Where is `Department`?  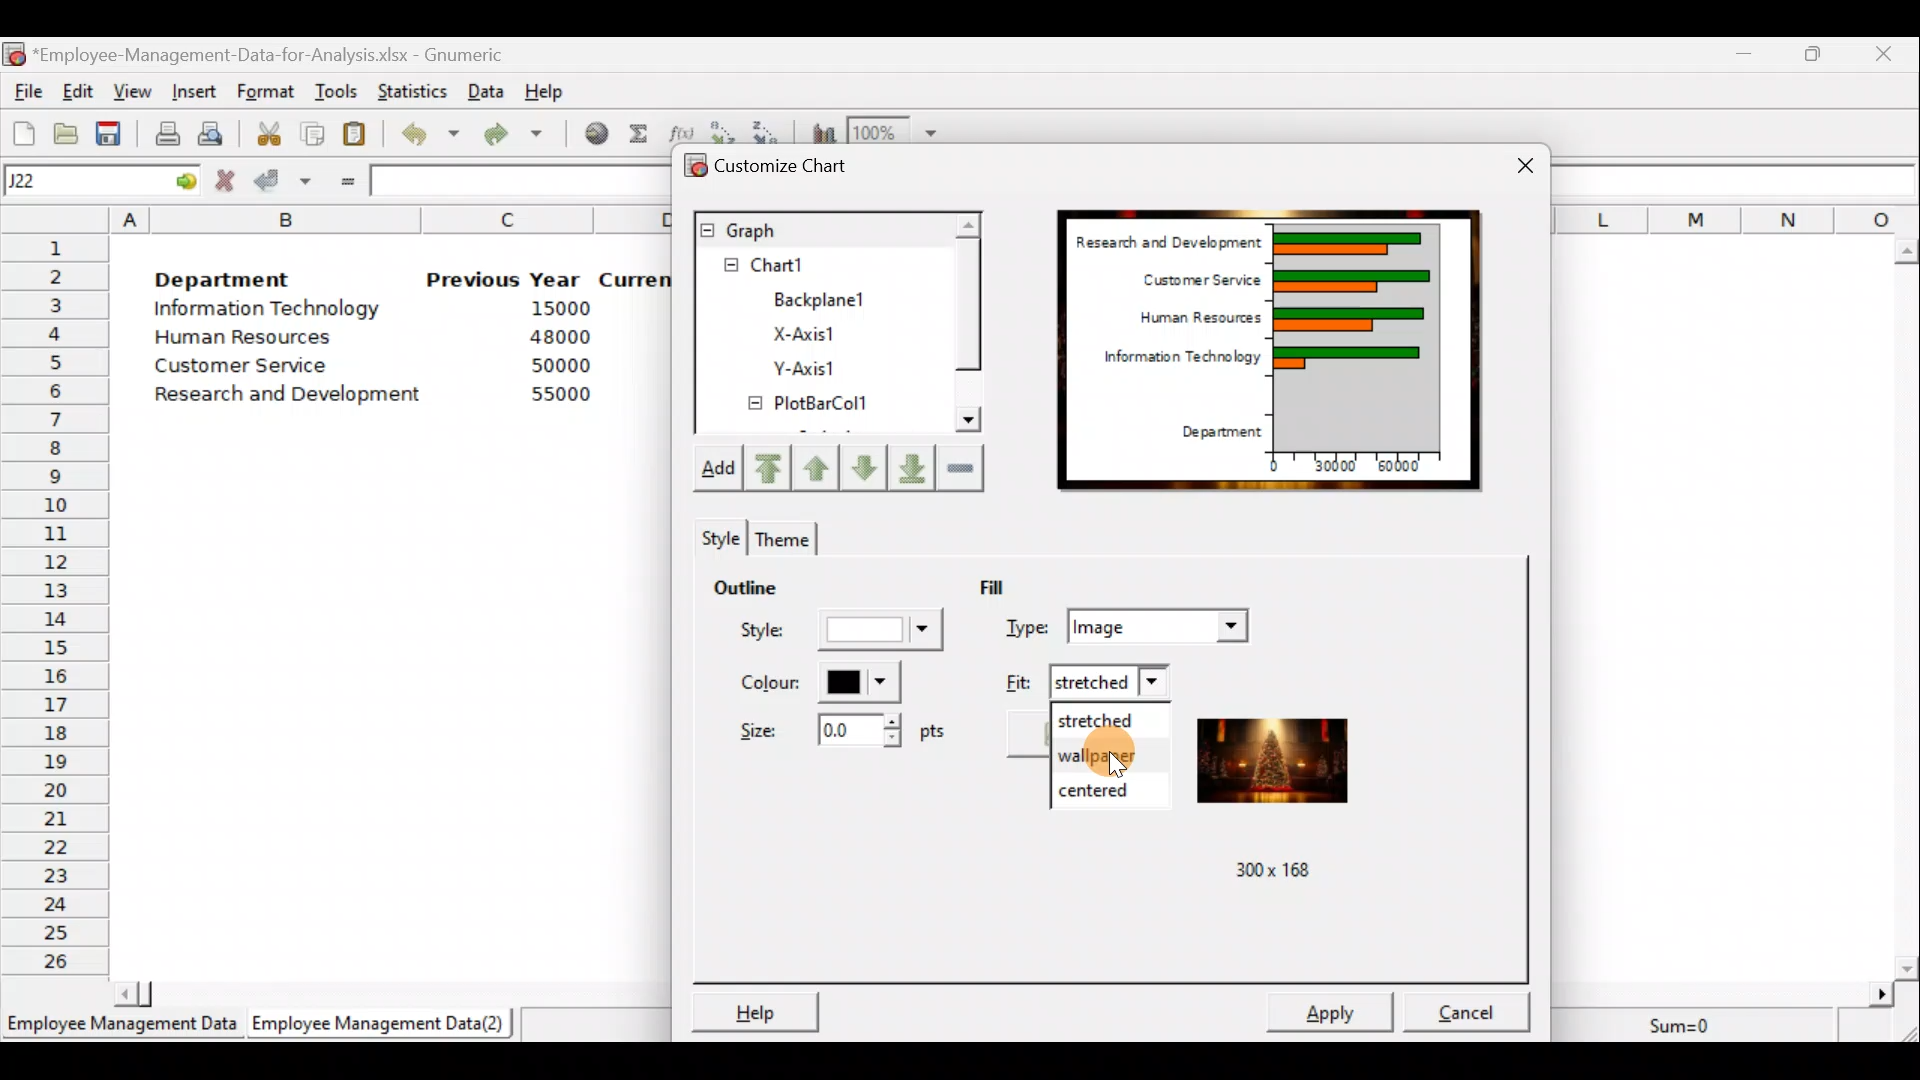
Department is located at coordinates (238, 280).